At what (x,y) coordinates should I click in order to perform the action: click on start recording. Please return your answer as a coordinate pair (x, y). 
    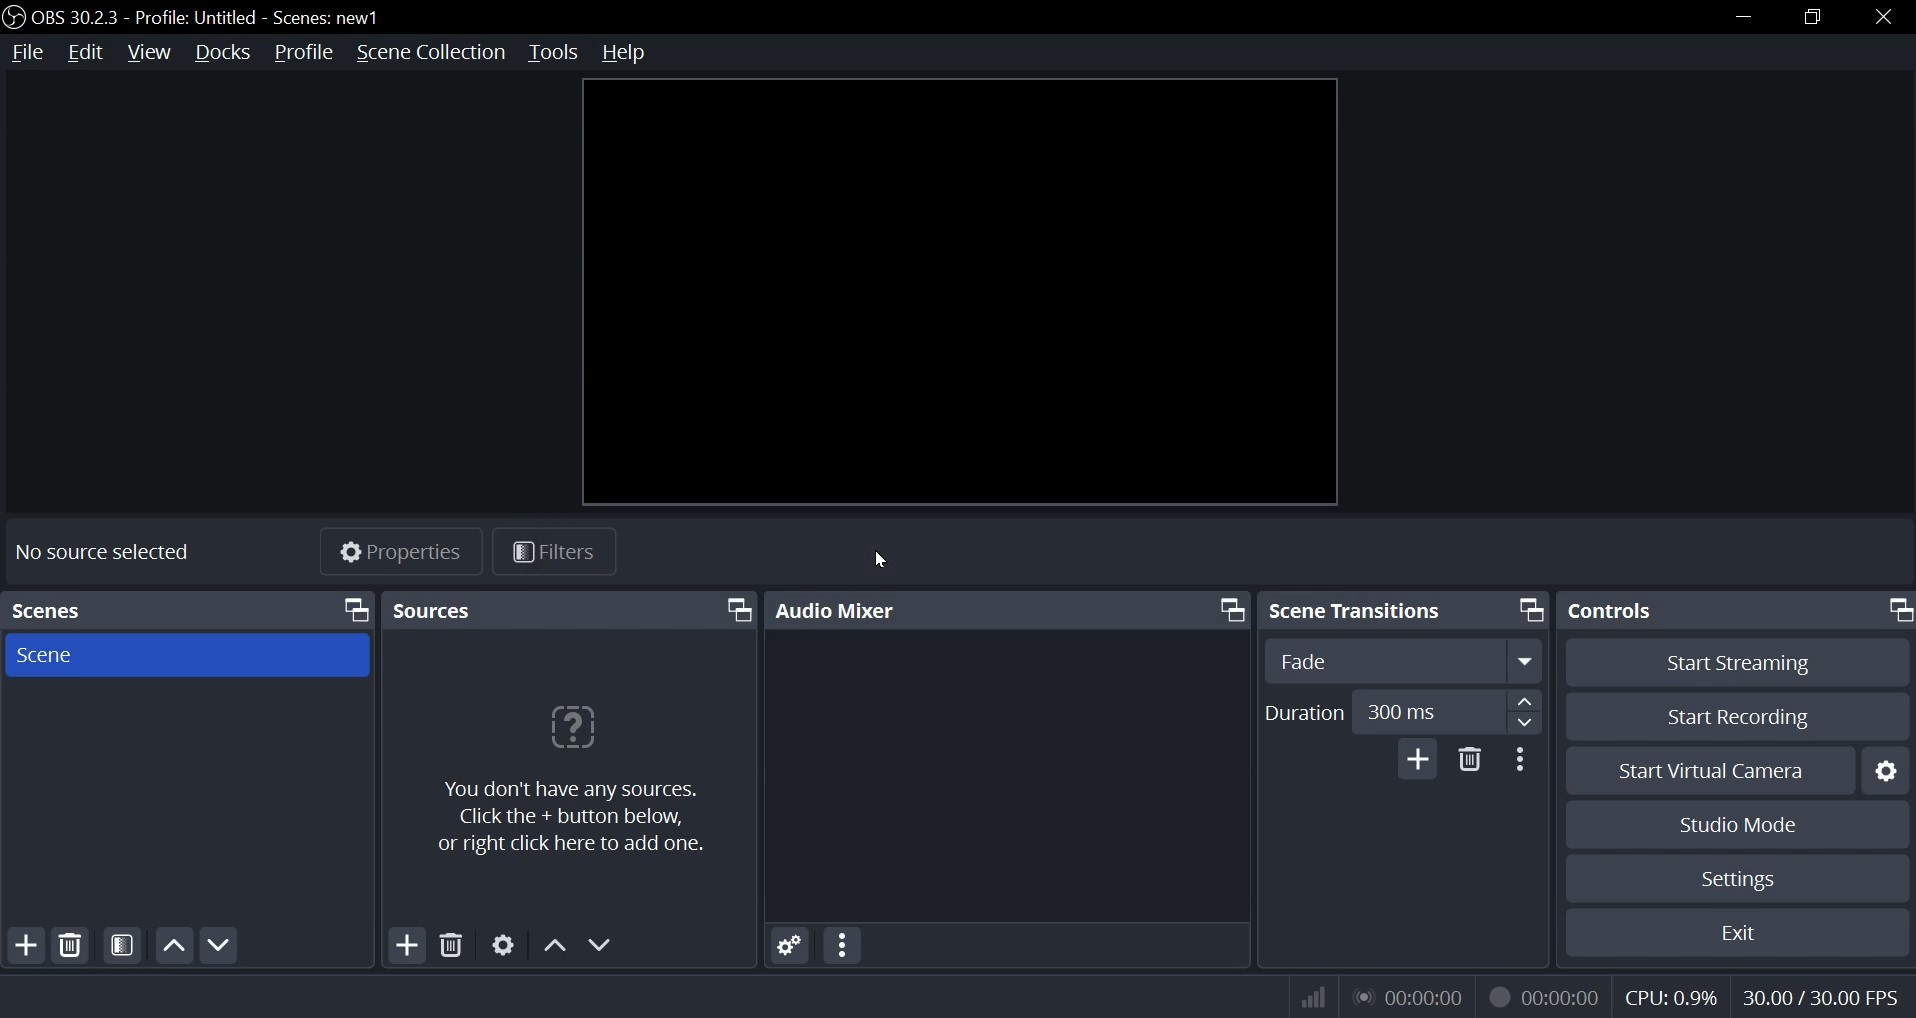
    Looking at the image, I should click on (1740, 716).